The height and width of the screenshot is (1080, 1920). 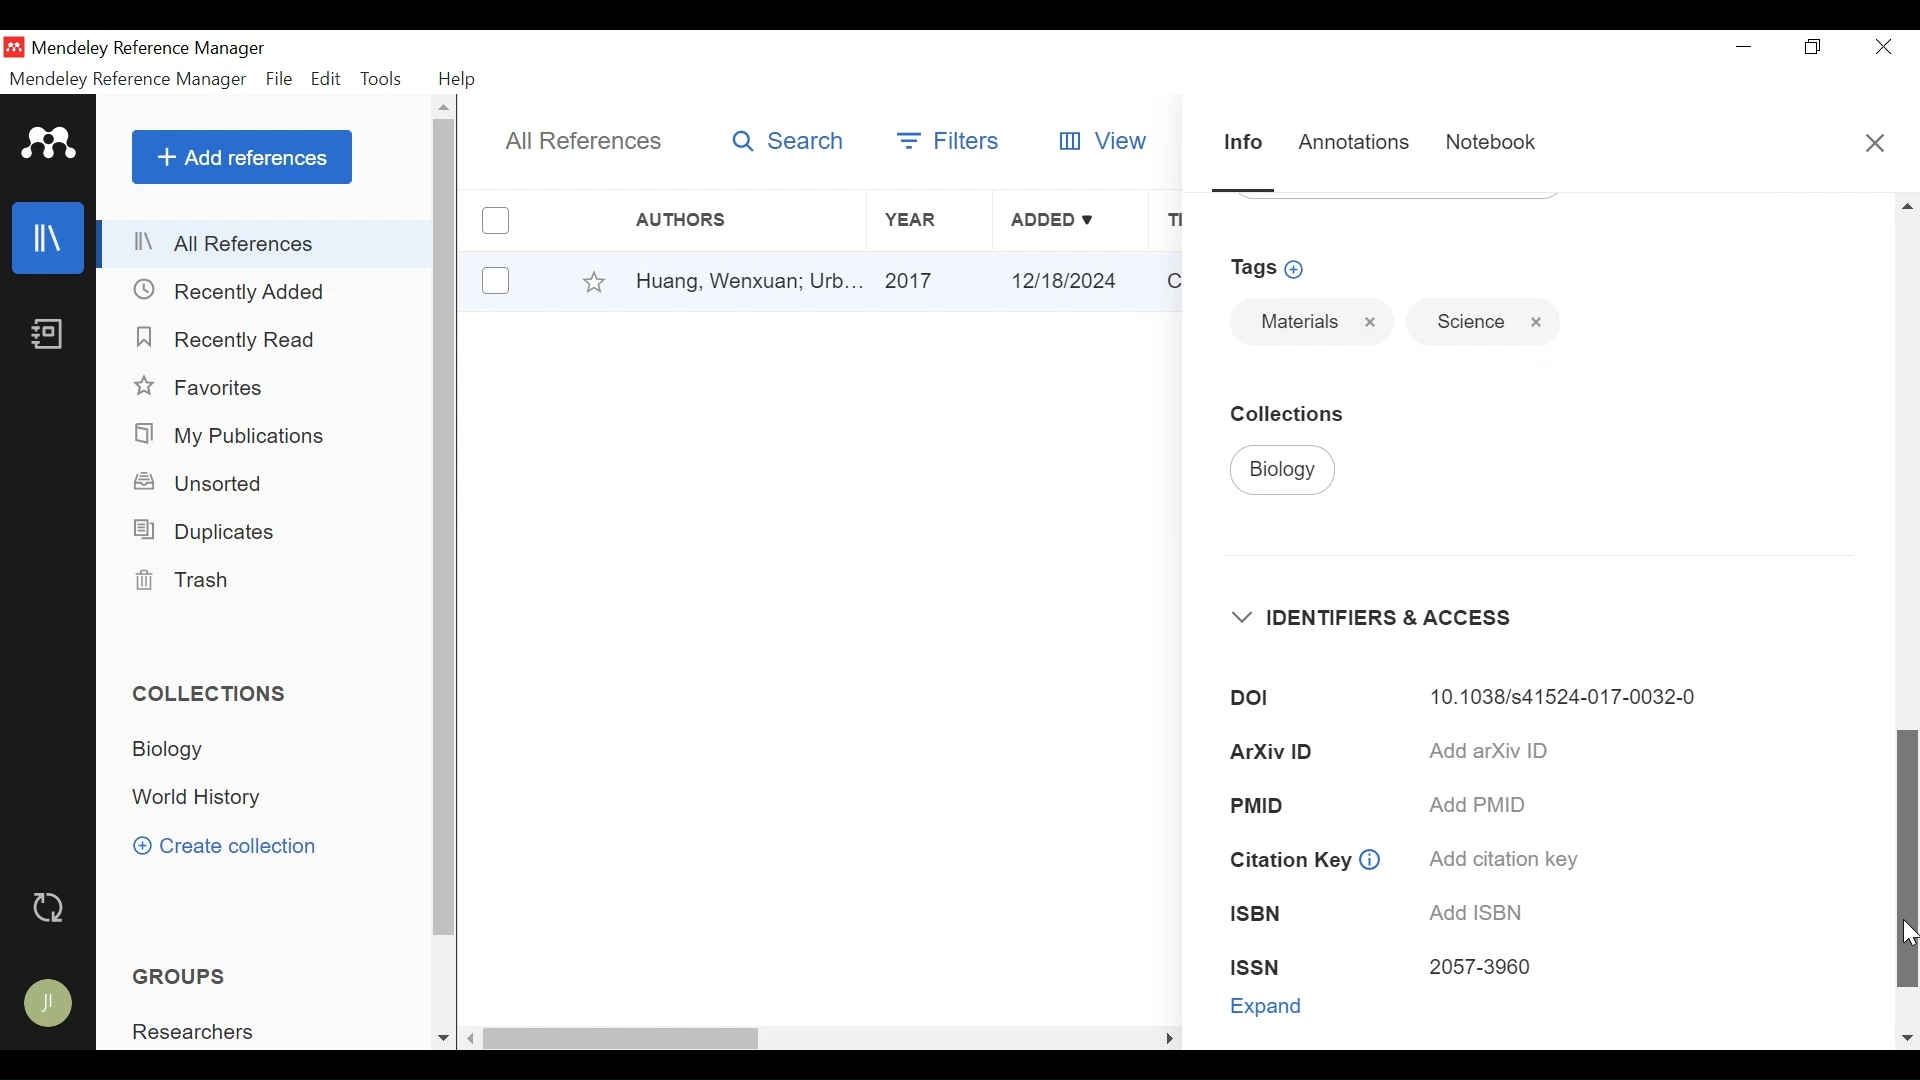 What do you see at coordinates (232, 340) in the screenshot?
I see `Recently Read` at bounding box center [232, 340].